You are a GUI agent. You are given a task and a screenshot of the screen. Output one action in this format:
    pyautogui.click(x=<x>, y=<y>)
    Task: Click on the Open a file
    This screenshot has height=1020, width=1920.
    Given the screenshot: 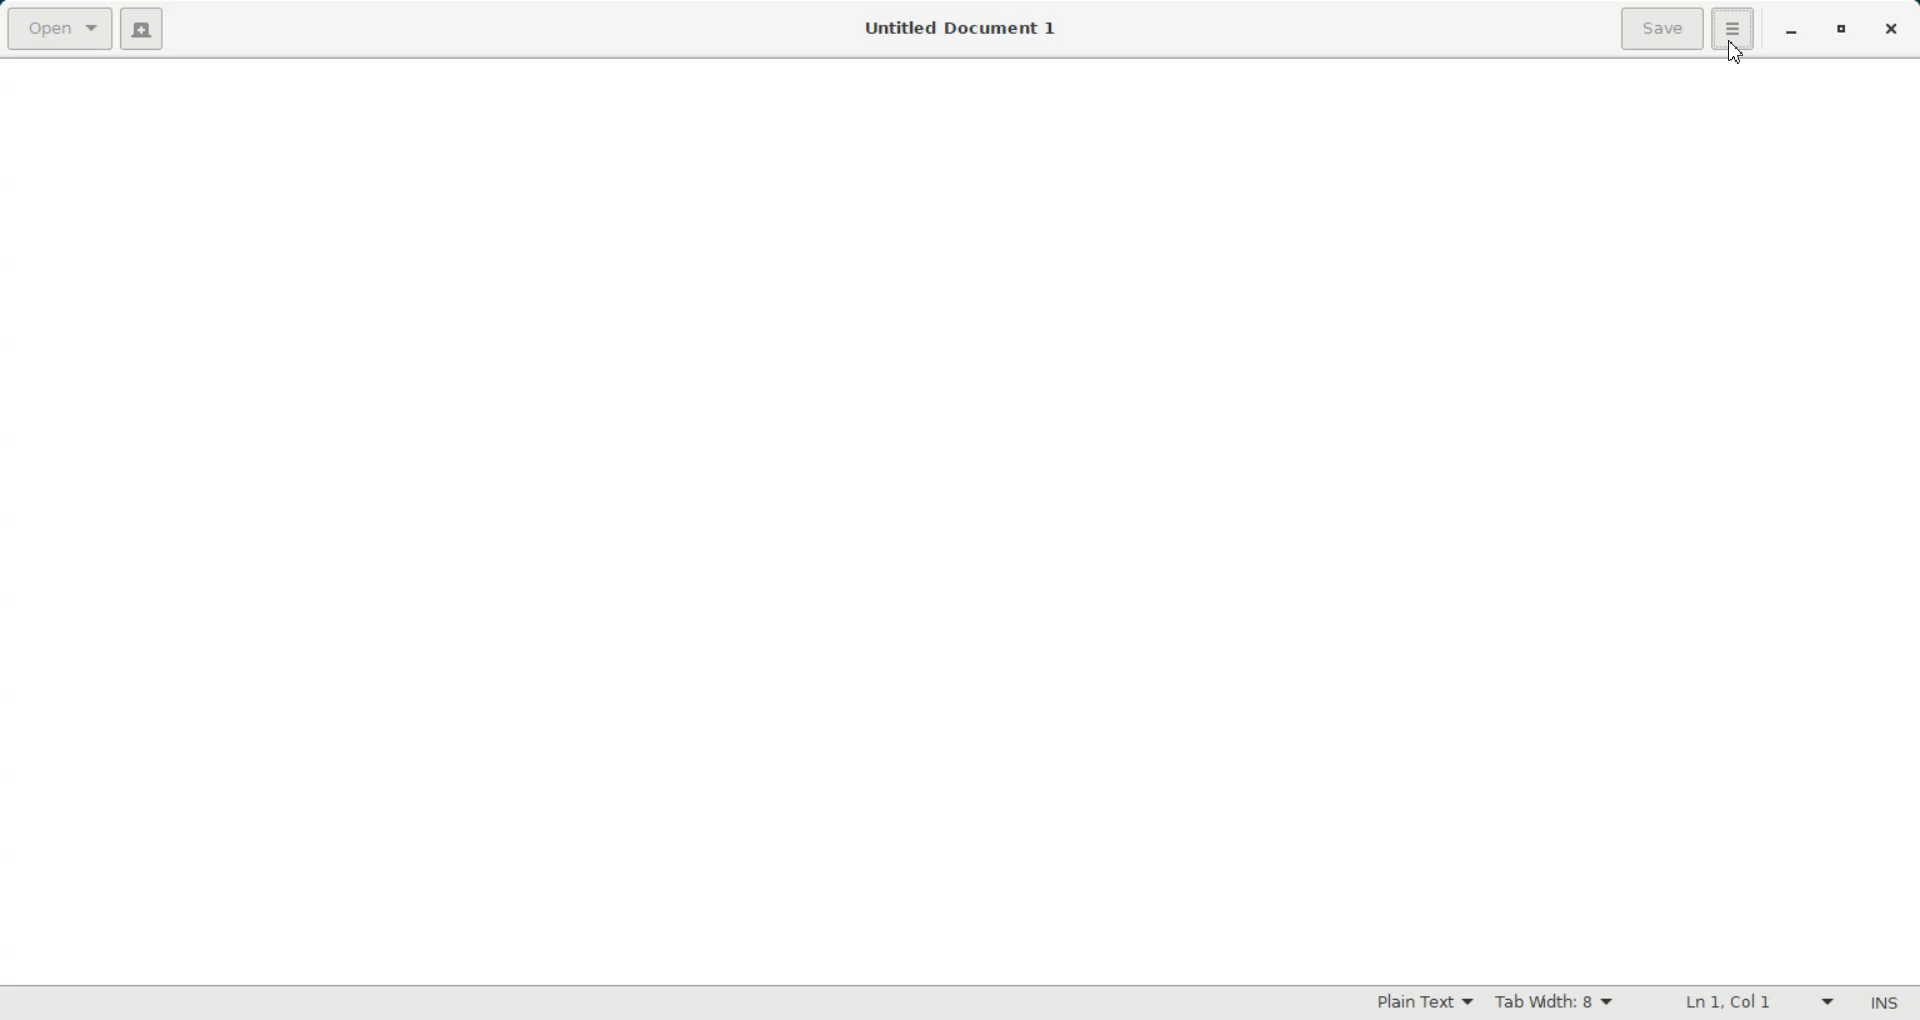 What is the action you would take?
    pyautogui.click(x=60, y=29)
    